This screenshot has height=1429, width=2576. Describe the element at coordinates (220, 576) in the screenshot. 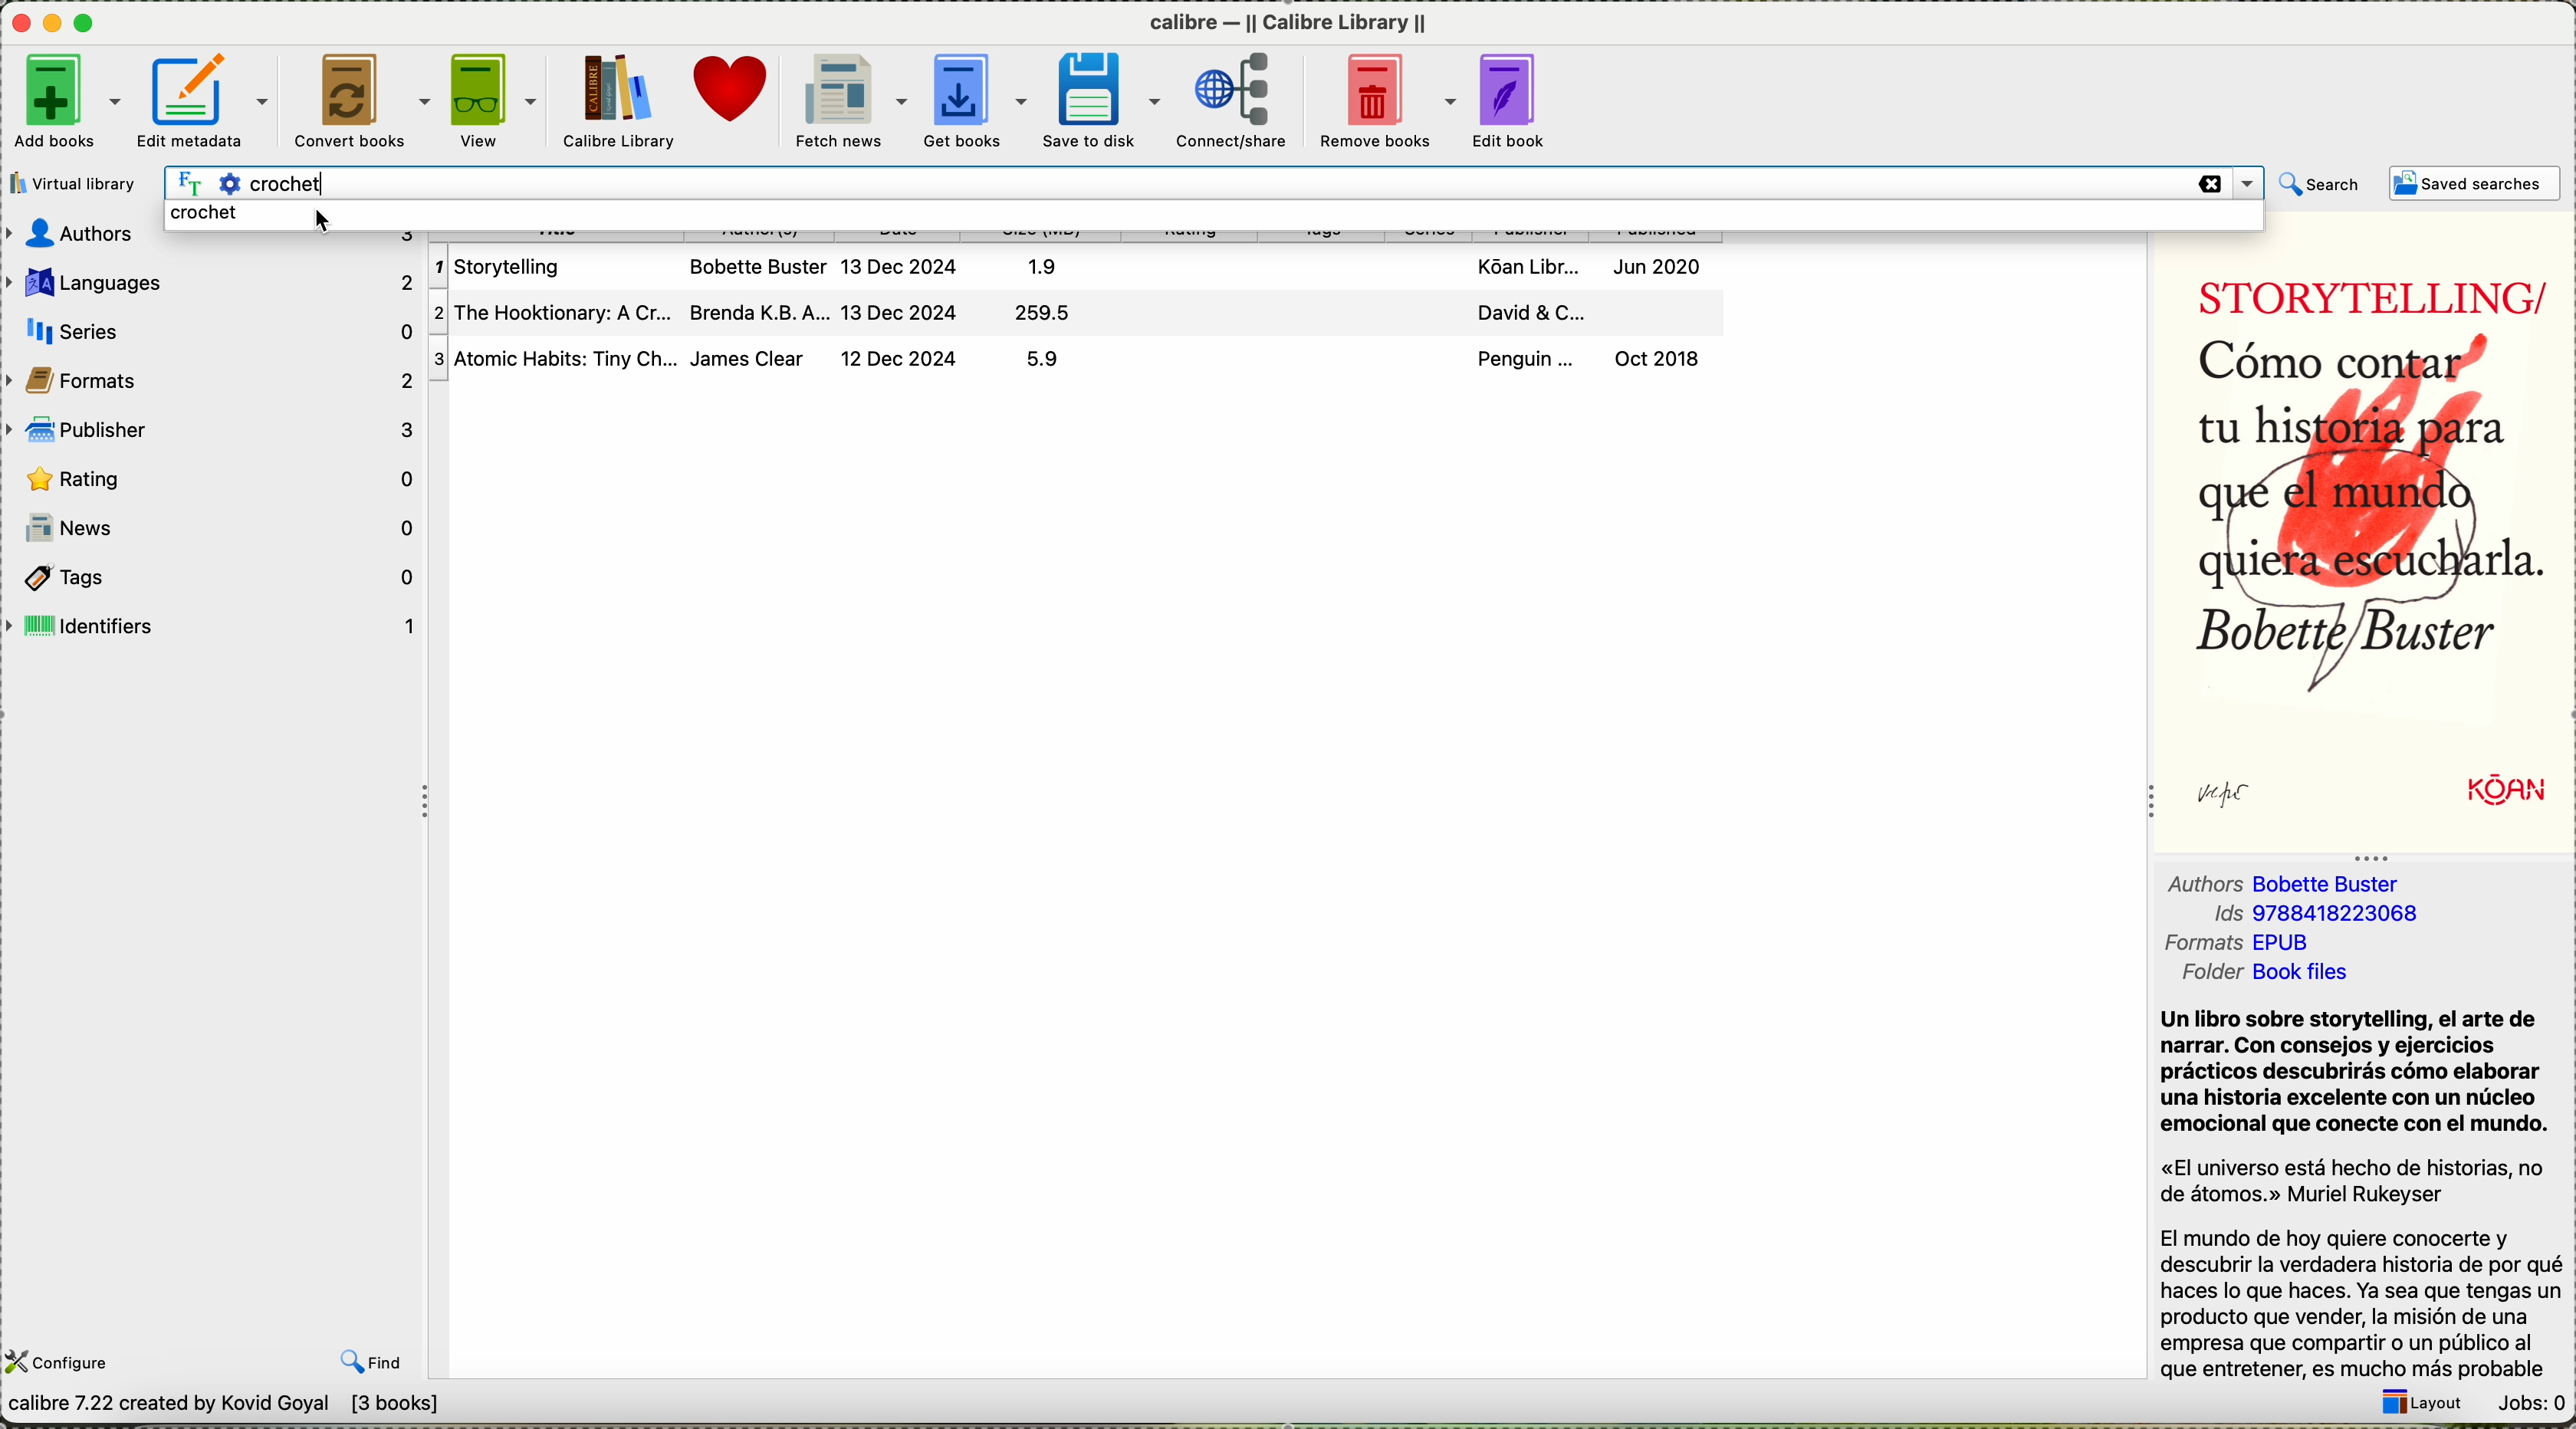

I see `tags` at that location.